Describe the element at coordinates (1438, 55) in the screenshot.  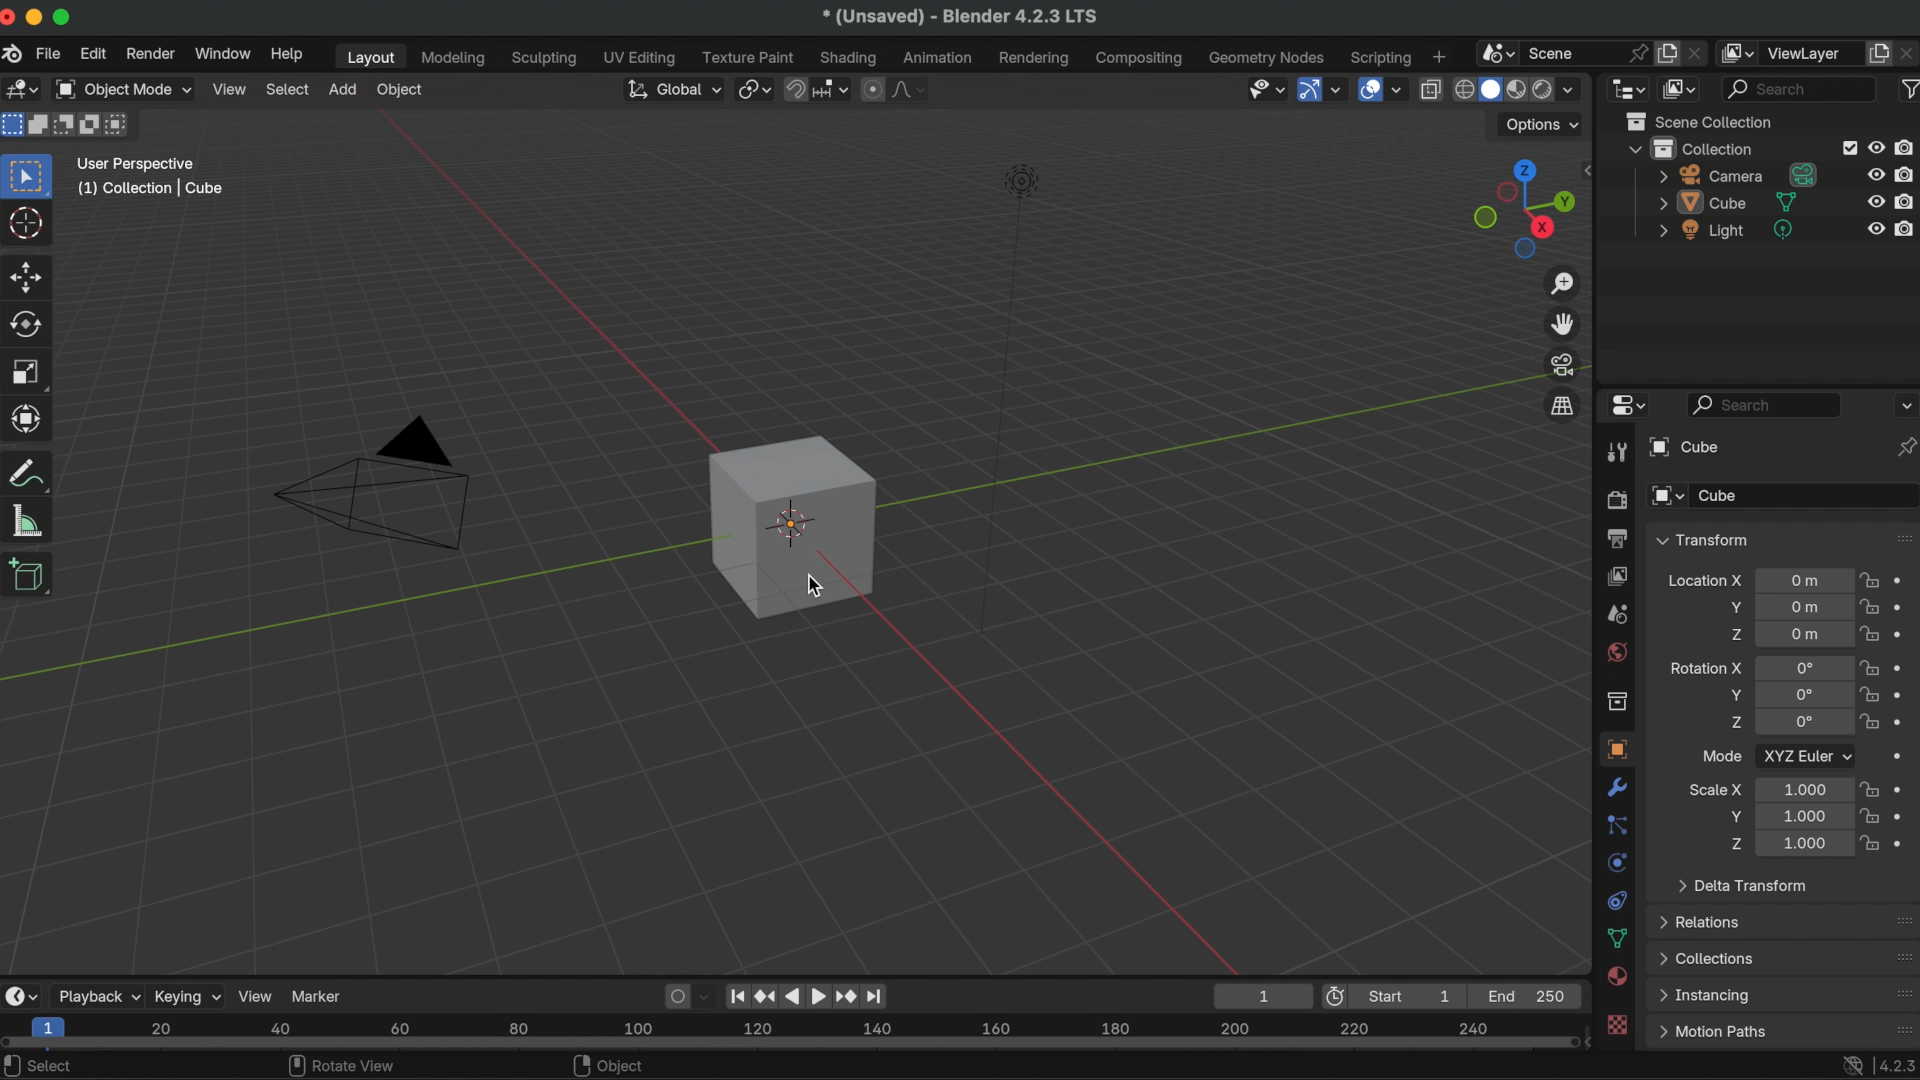
I see `add workspace` at that location.